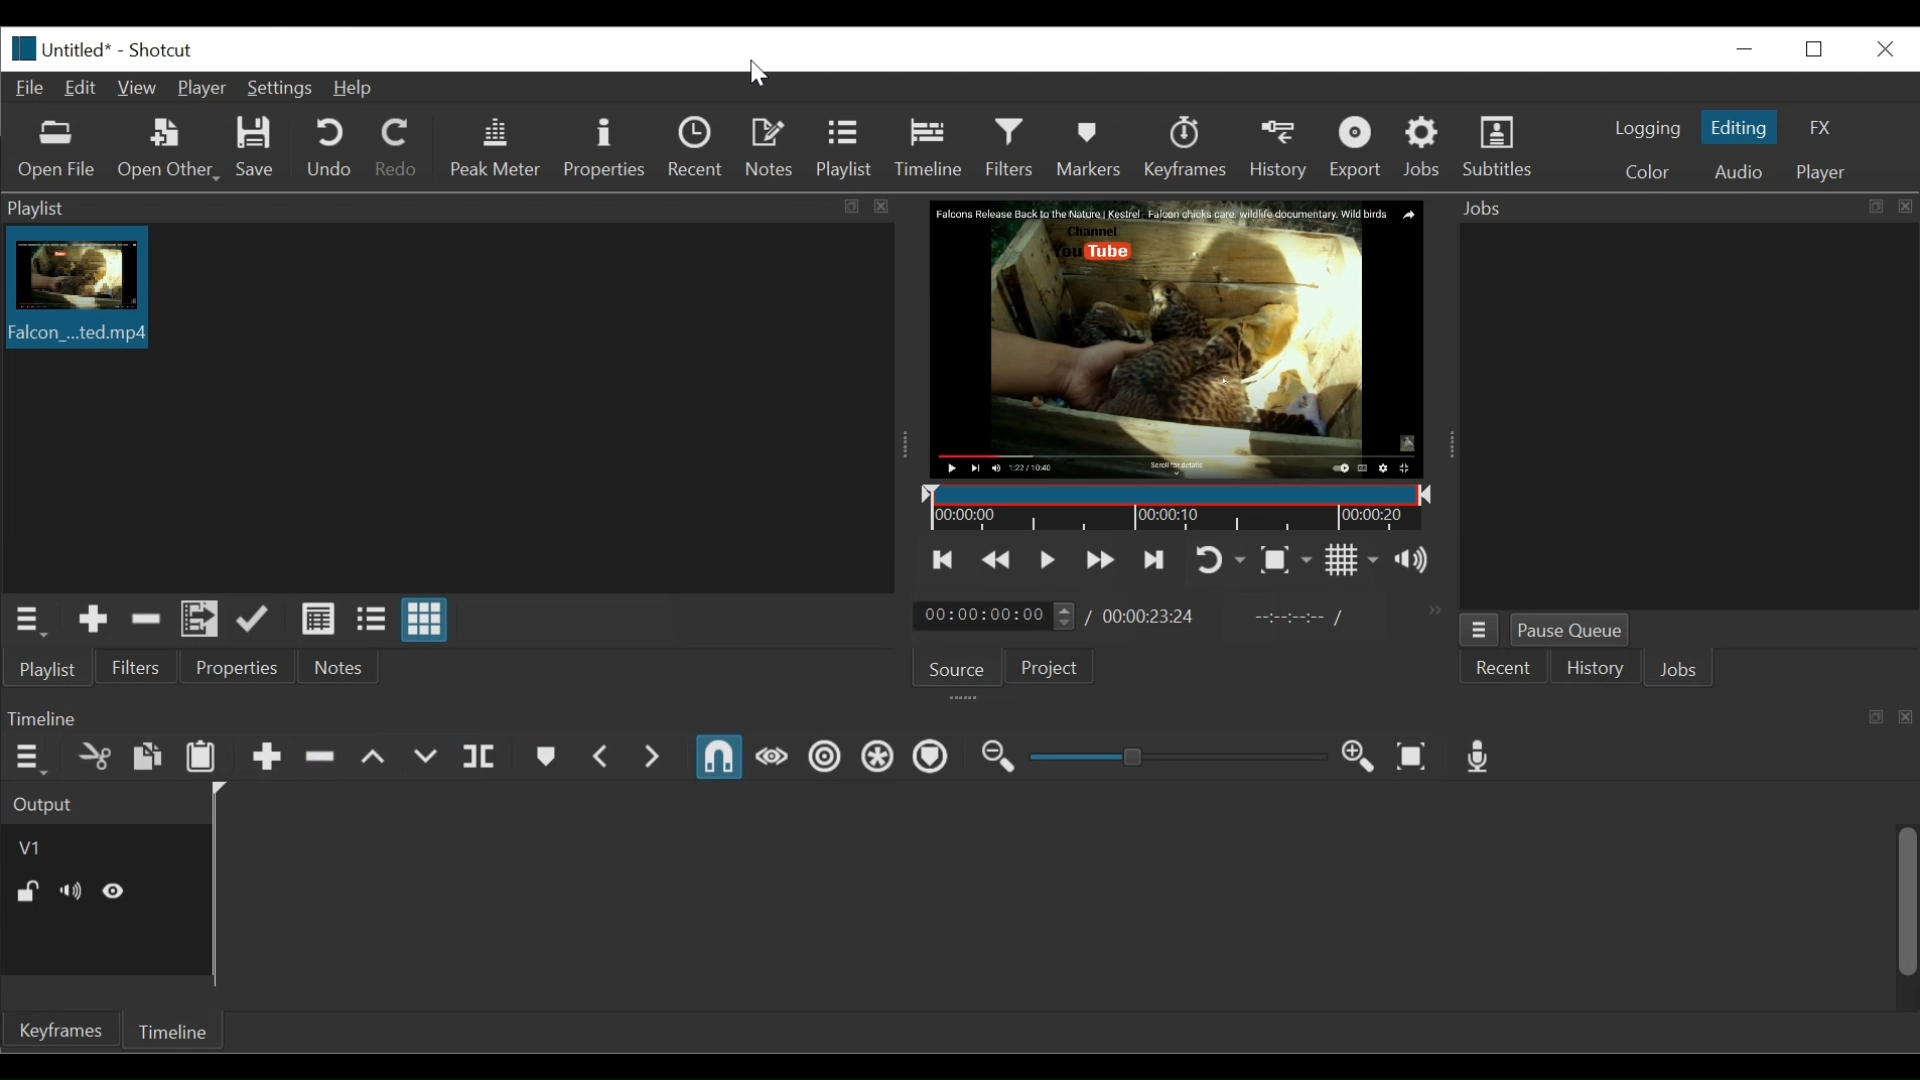 The height and width of the screenshot is (1080, 1920). What do you see at coordinates (1599, 670) in the screenshot?
I see `History` at bounding box center [1599, 670].